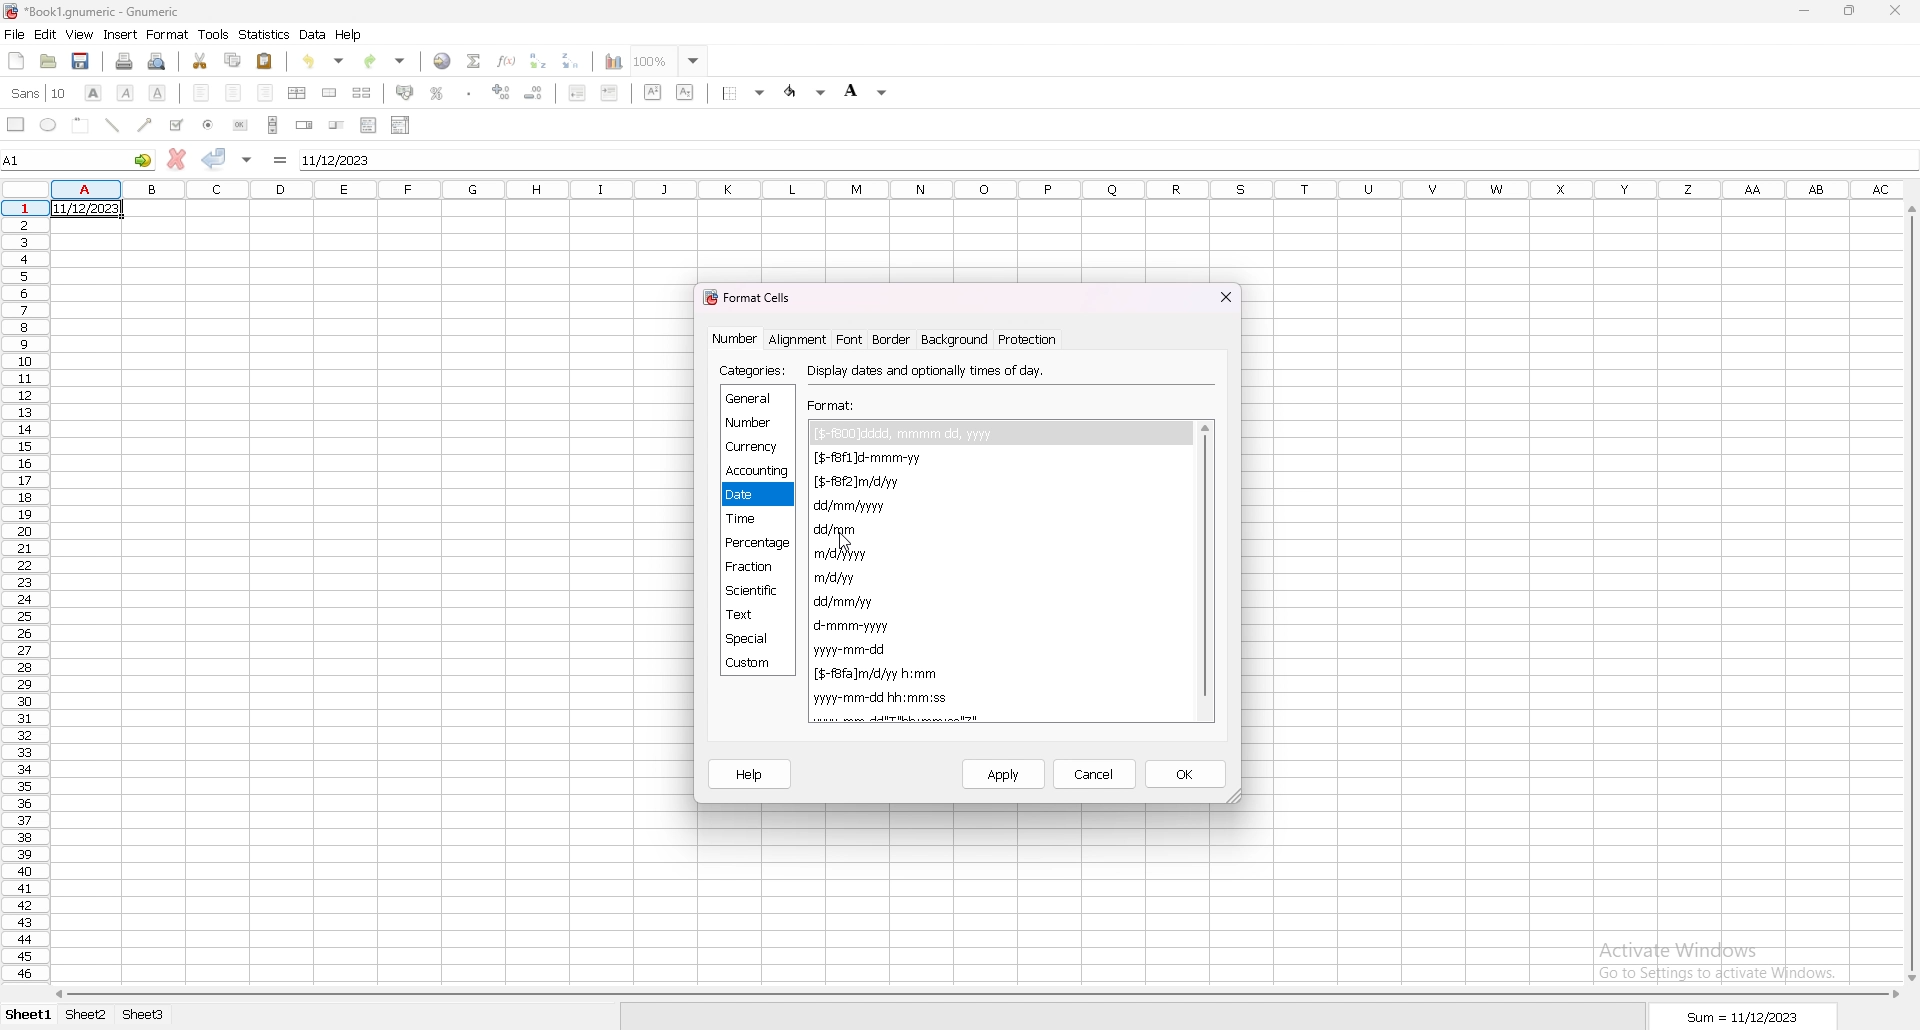  What do you see at coordinates (273, 124) in the screenshot?
I see `scroll bar` at bounding box center [273, 124].